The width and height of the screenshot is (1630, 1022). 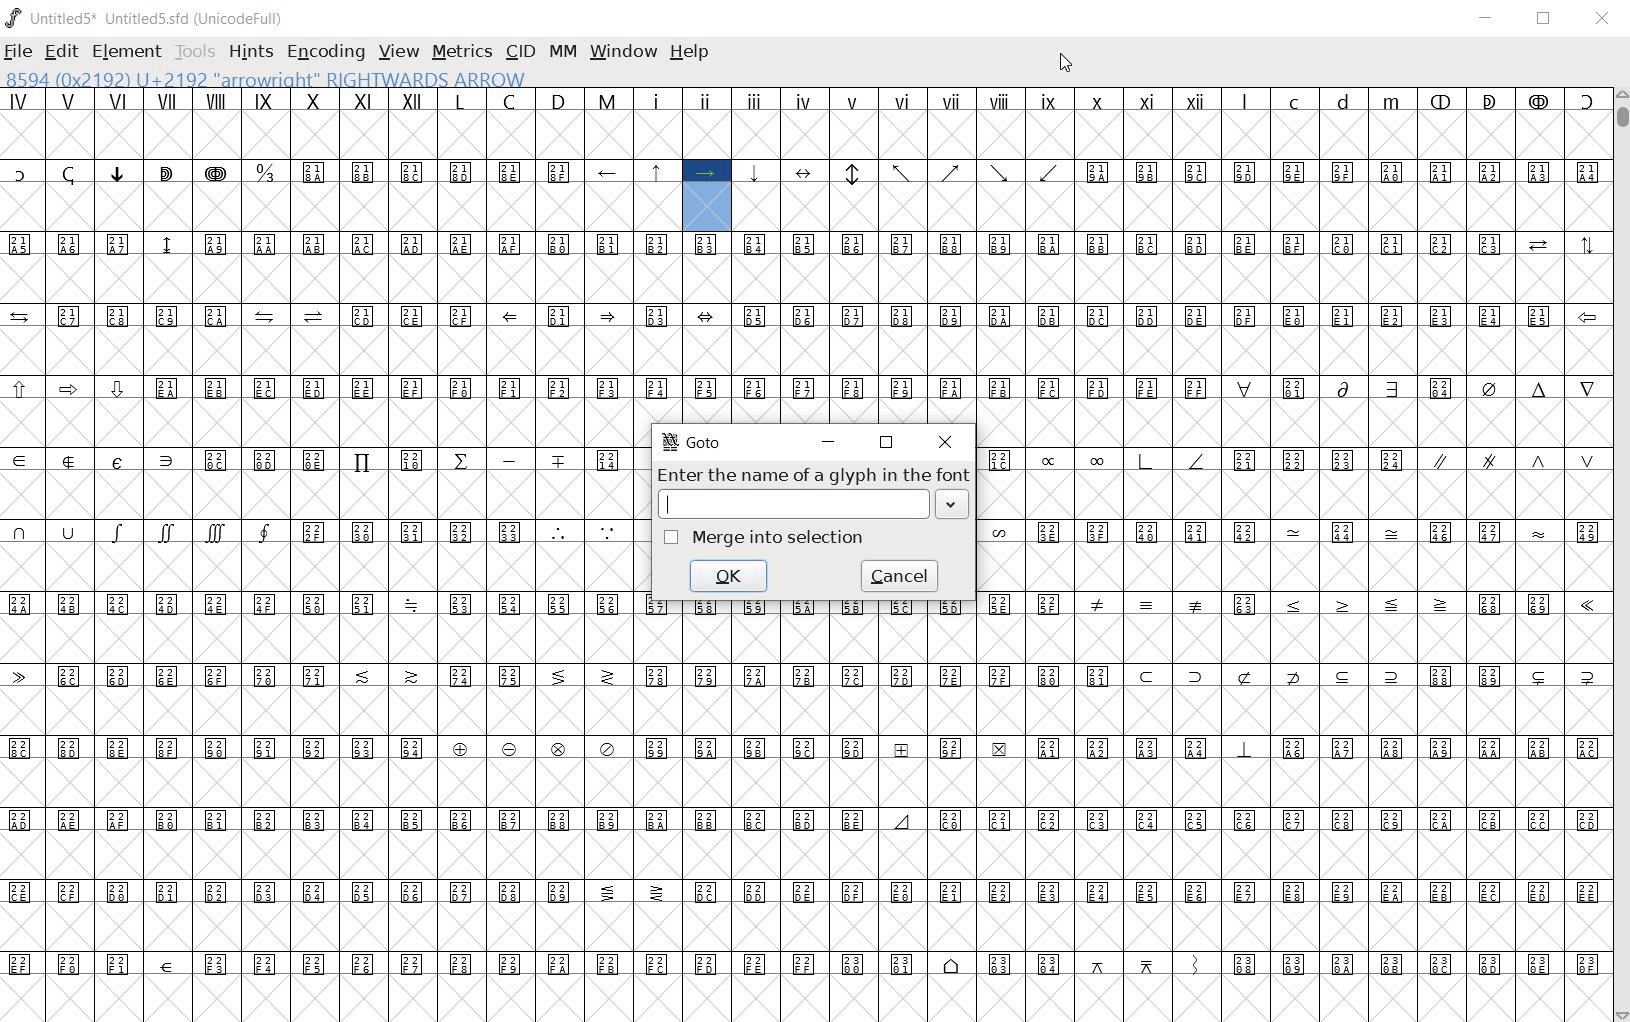 What do you see at coordinates (146, 15) in the screenshot?
I see `Untitled5* Untitled5.sfd (UnicodeFull)` at bounding box center [146, 15].